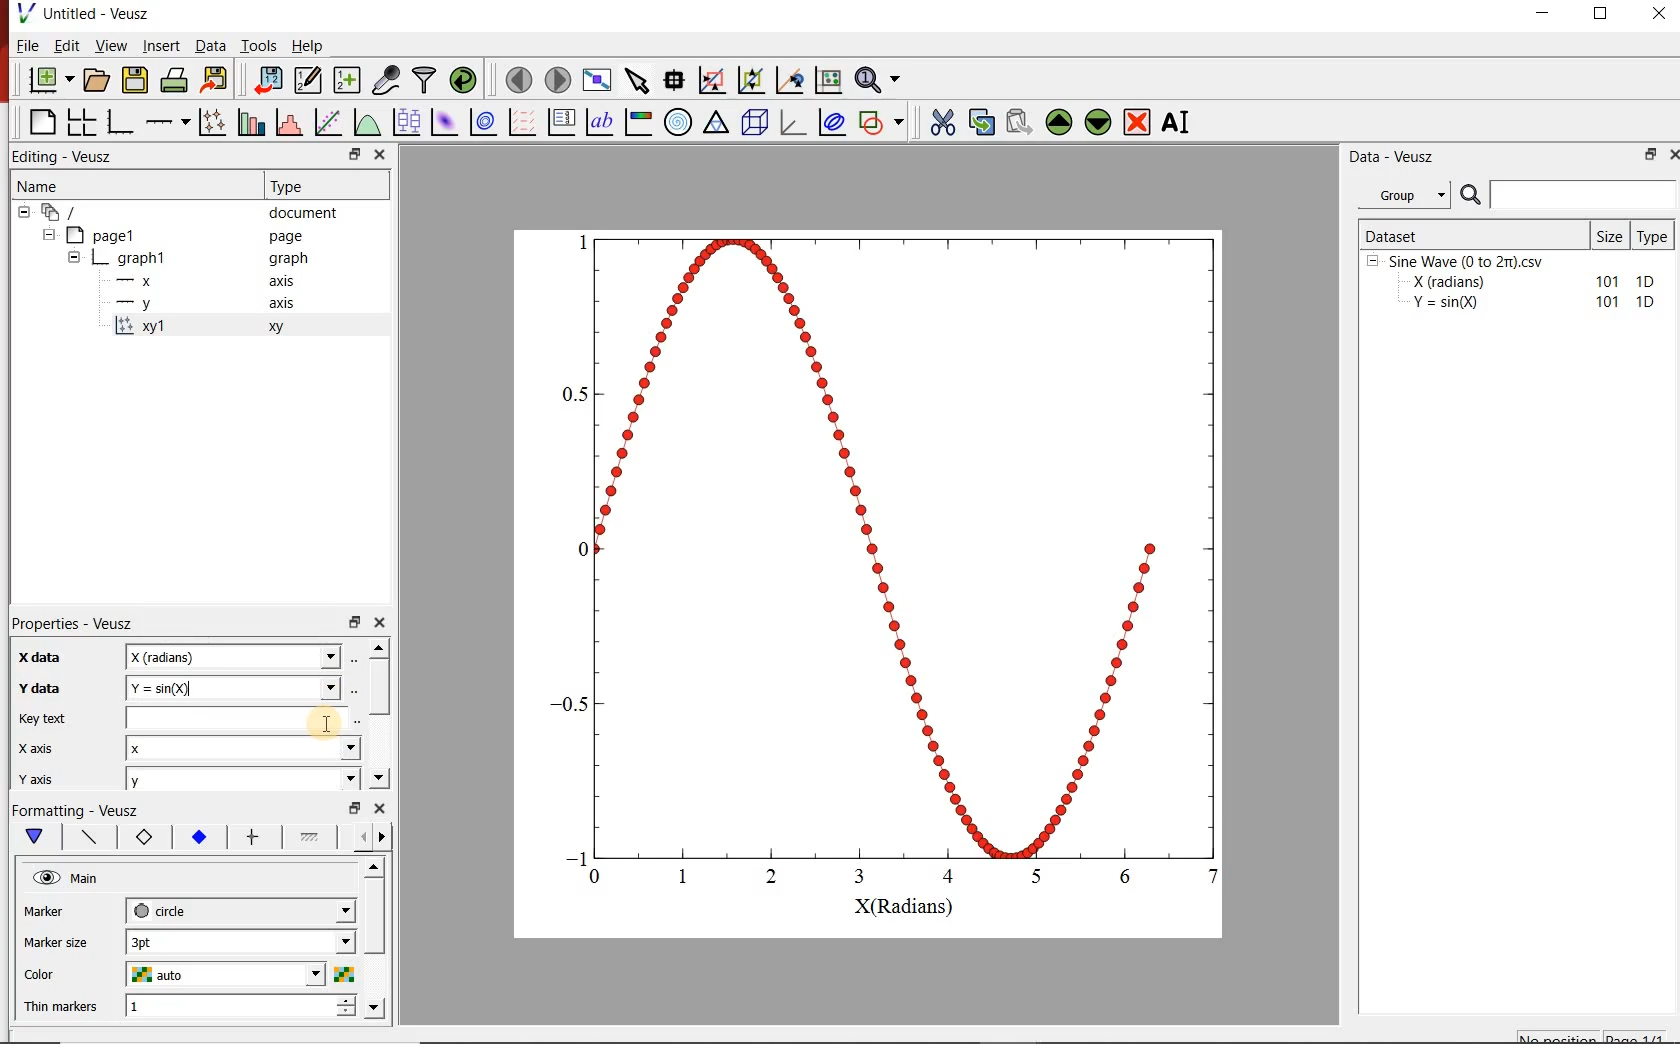  What do you see at coordinates (56, 940) in the screenshot?
I see `Auto mirror` at bounding box center [56, 940].